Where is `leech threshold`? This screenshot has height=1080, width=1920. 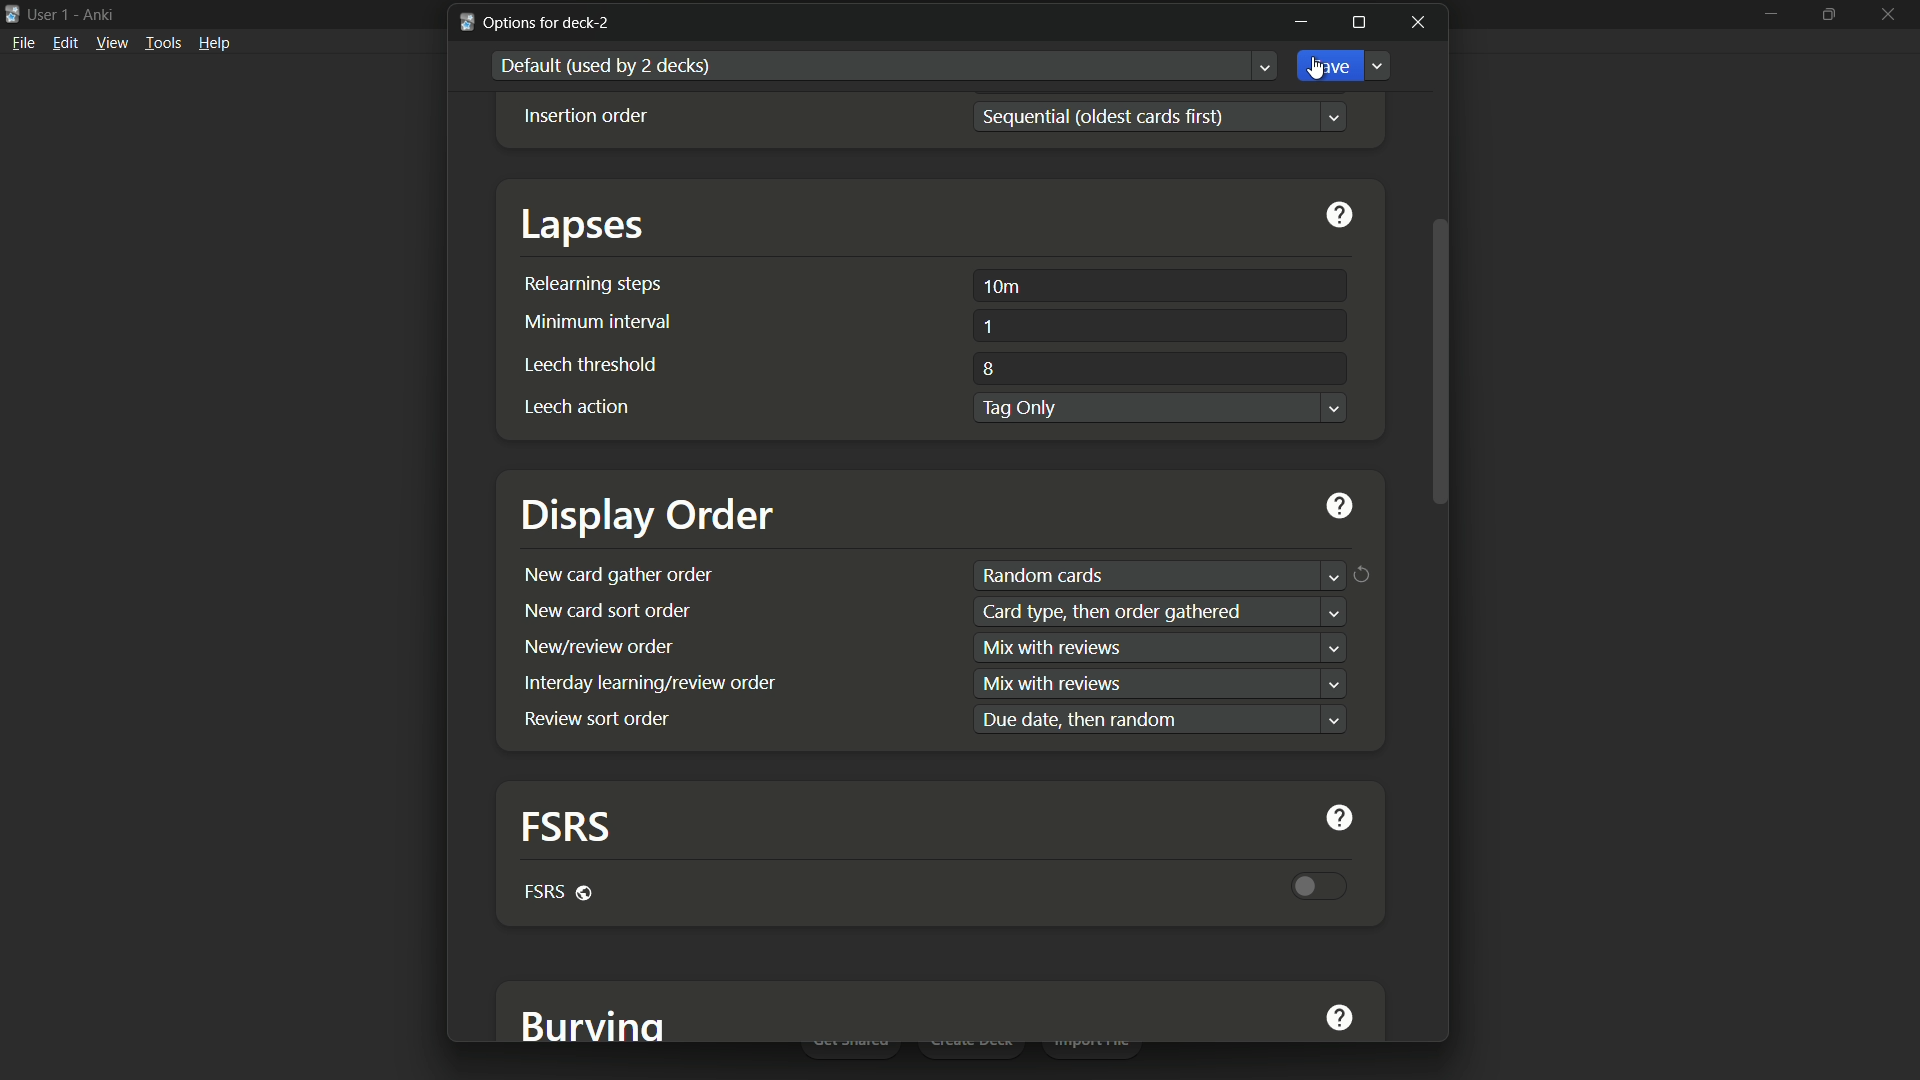
leech threshold is located at coordinates (591, 363).